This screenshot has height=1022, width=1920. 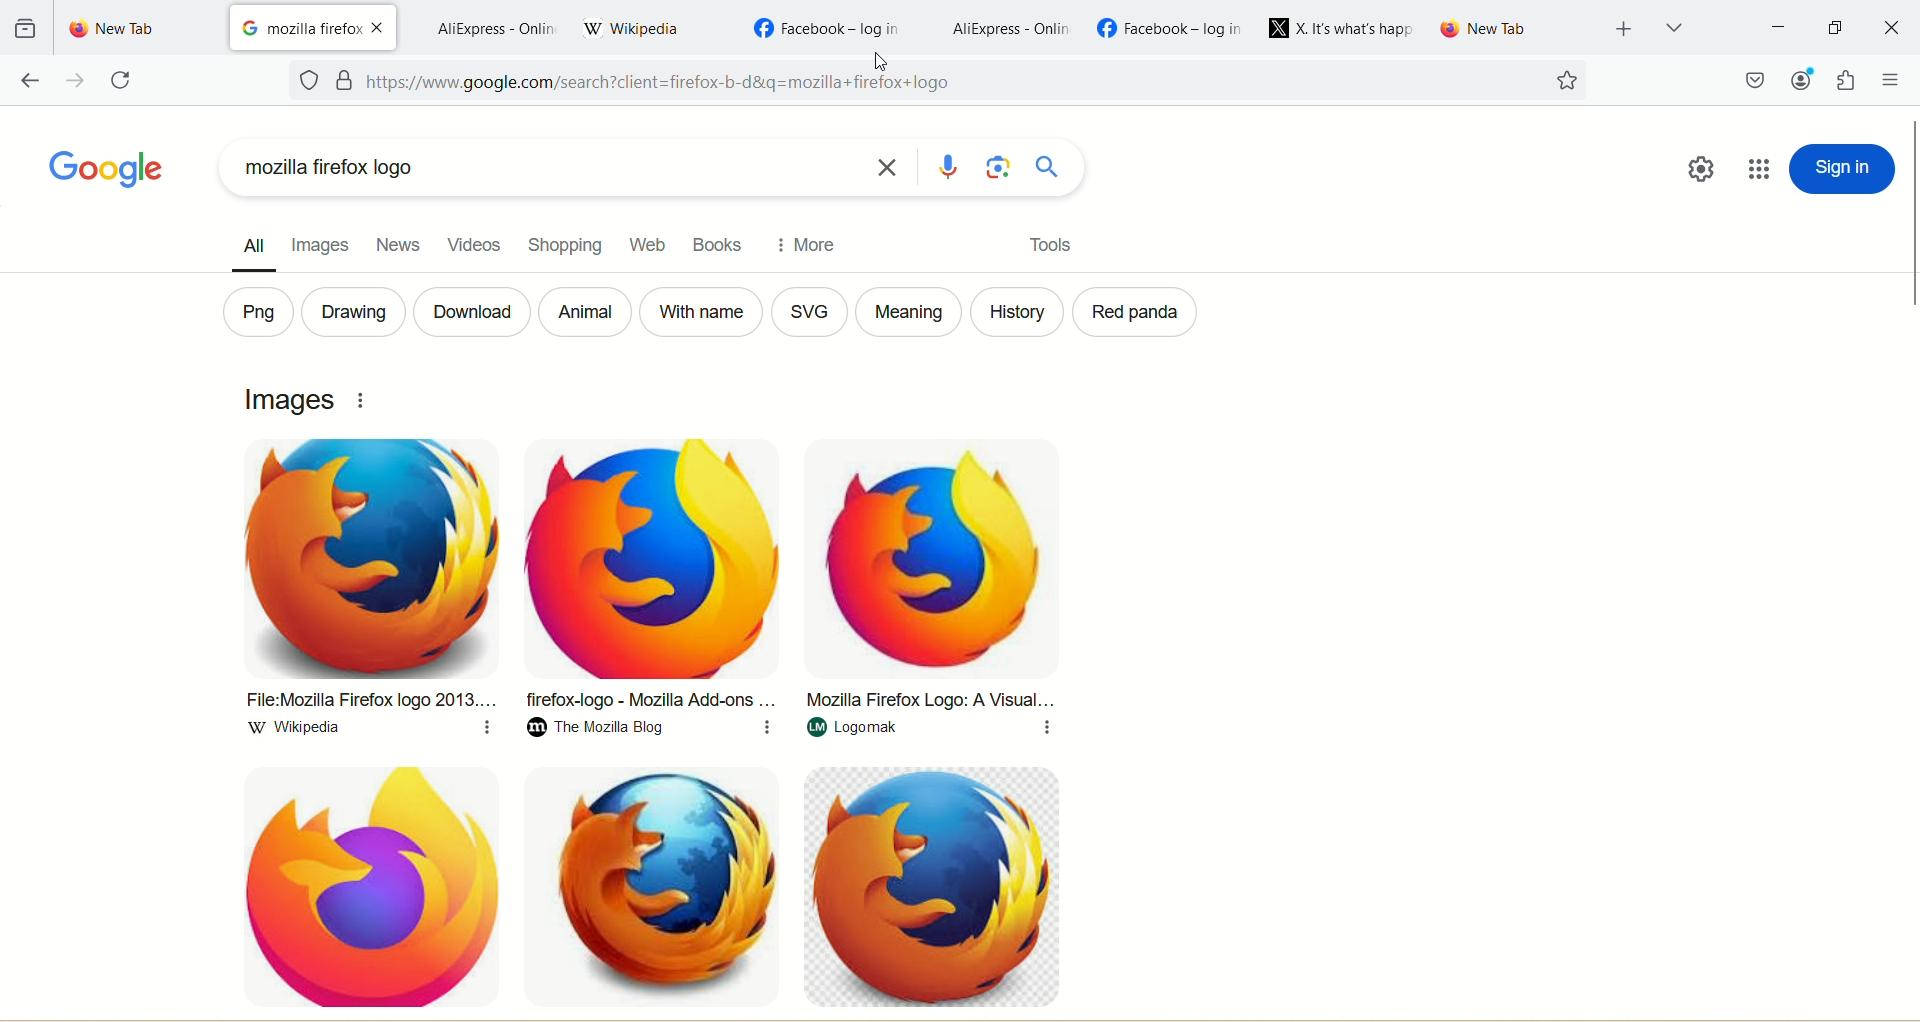 I want to click on all, so click(x=243, y=242).